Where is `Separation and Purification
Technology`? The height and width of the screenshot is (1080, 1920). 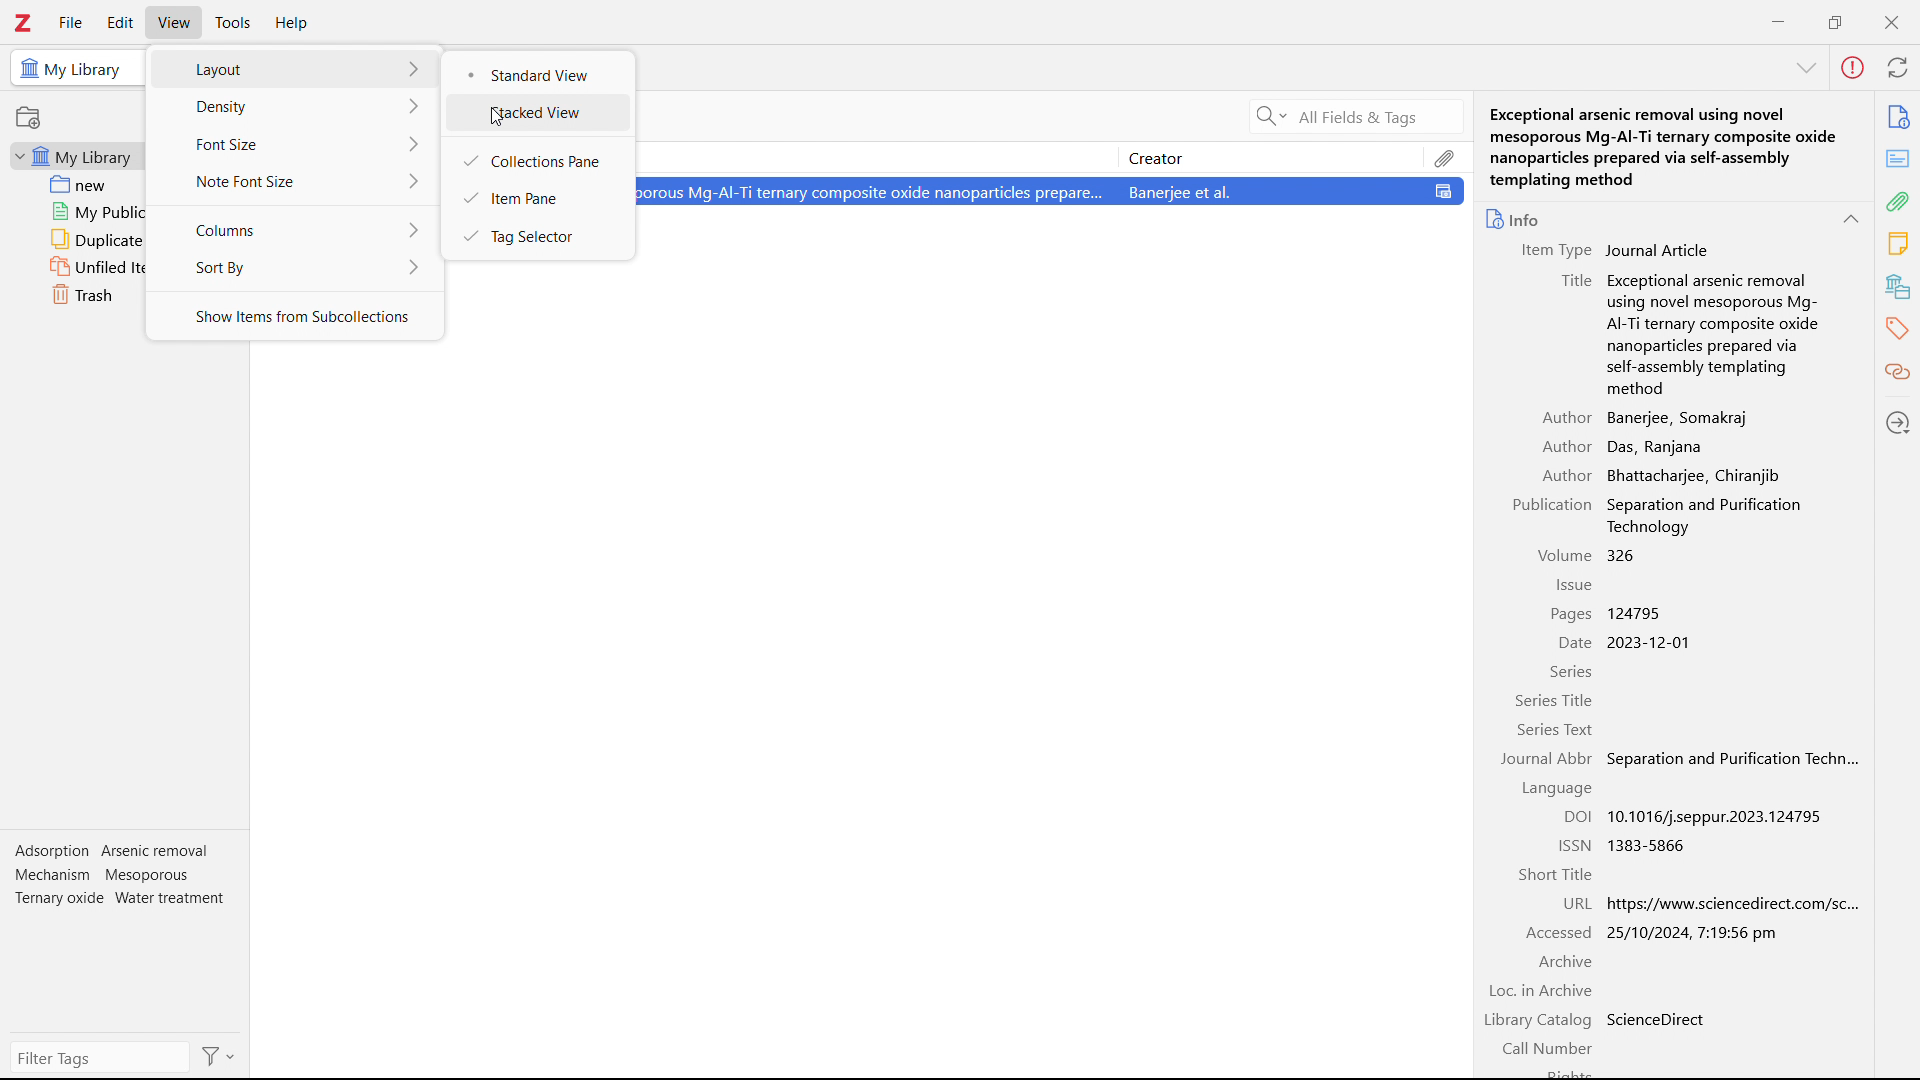
Separation and Purification
Technology is located at coordinates (1707, 516).